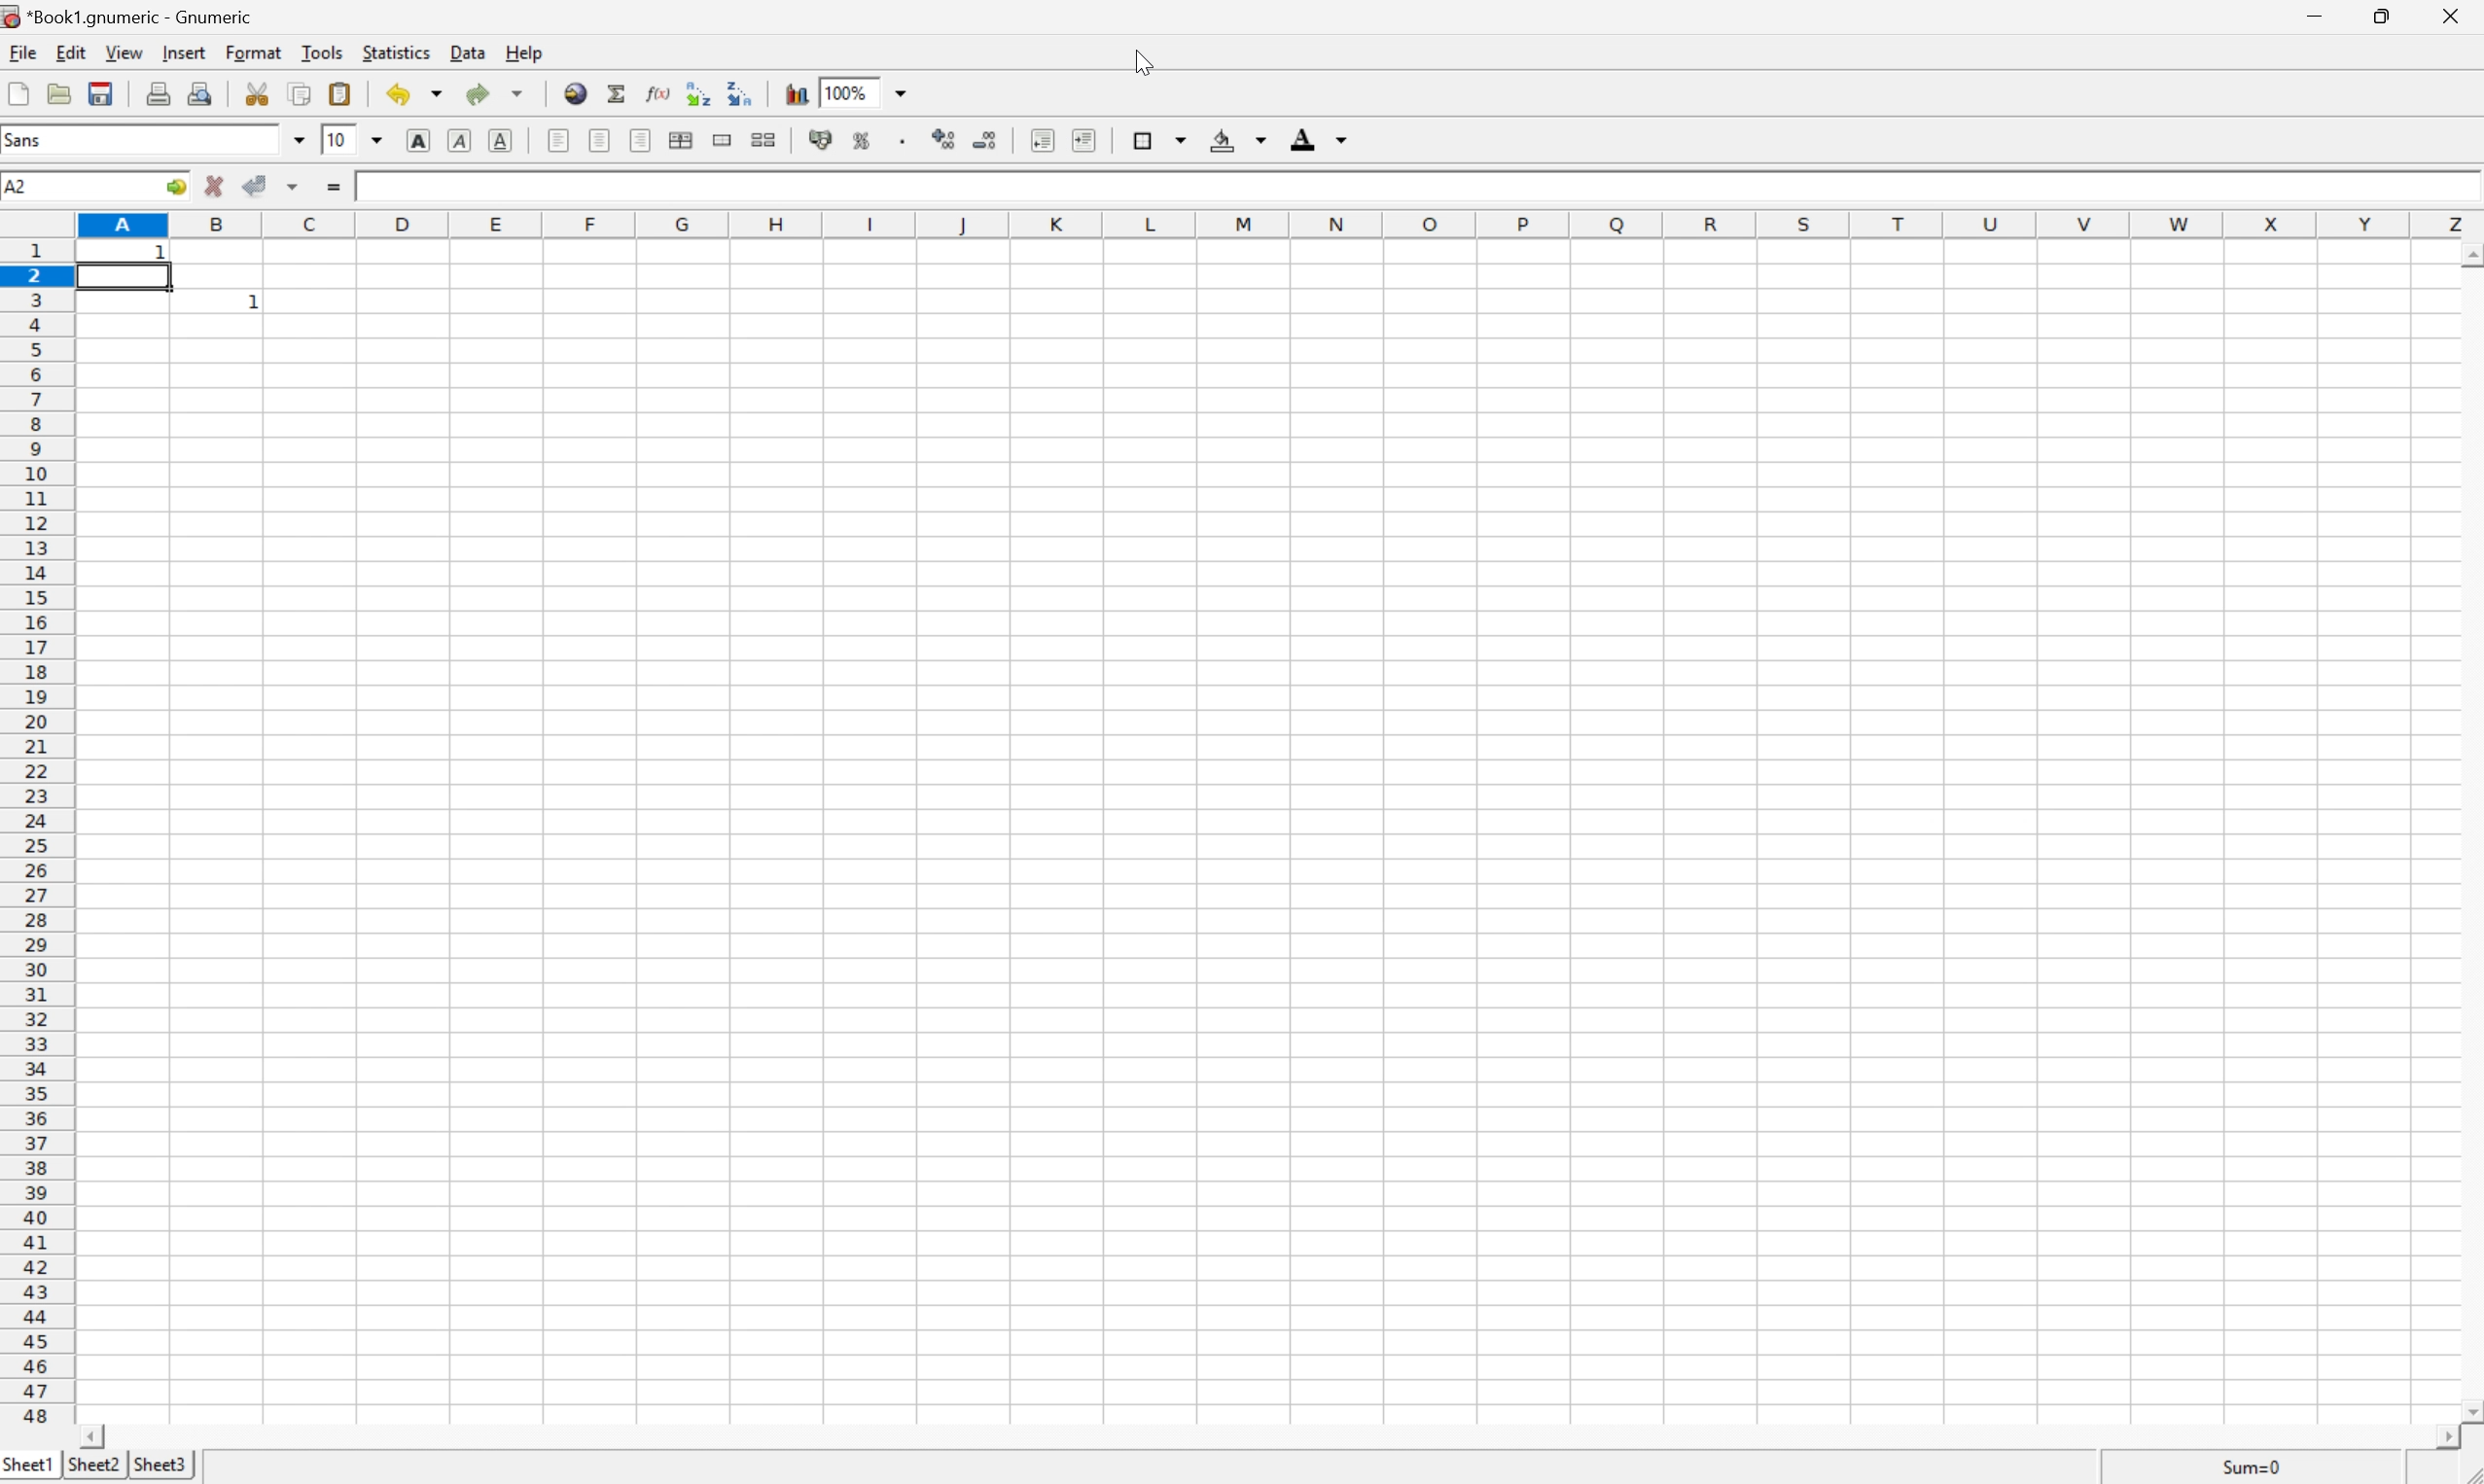  I want to click on scroll left, so click(95, 1436).